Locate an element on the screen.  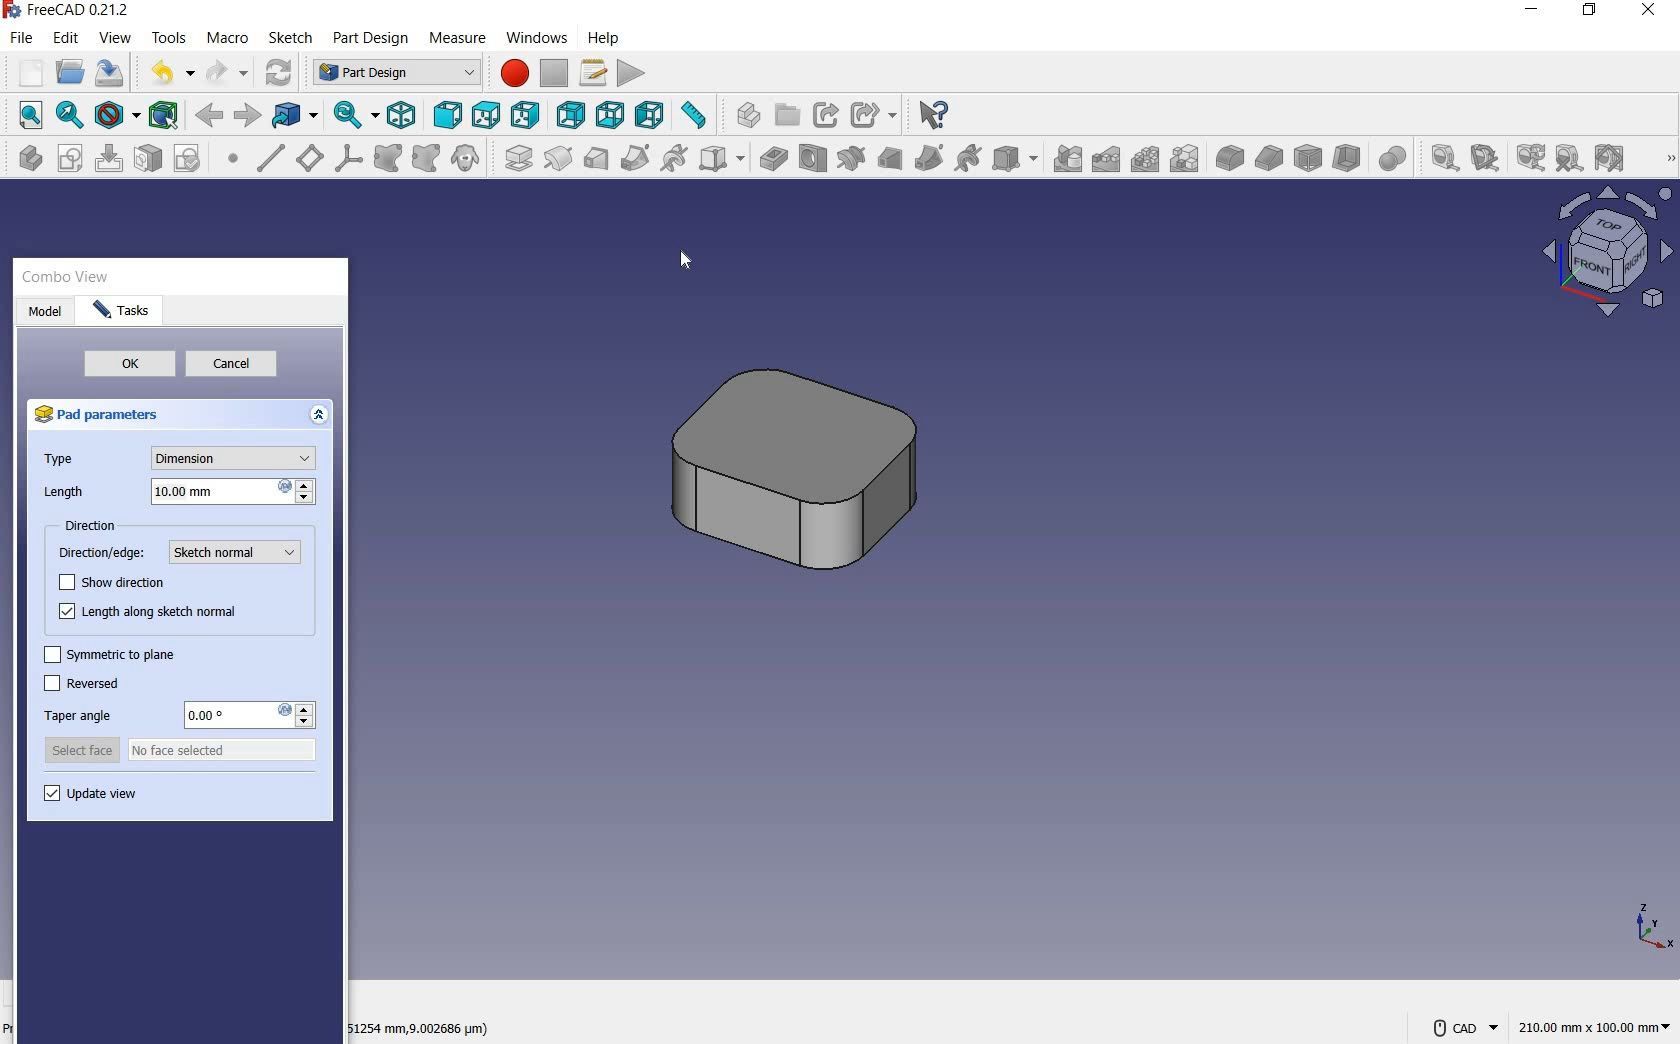
subtractive pipe is located at coordinates (930, 157).